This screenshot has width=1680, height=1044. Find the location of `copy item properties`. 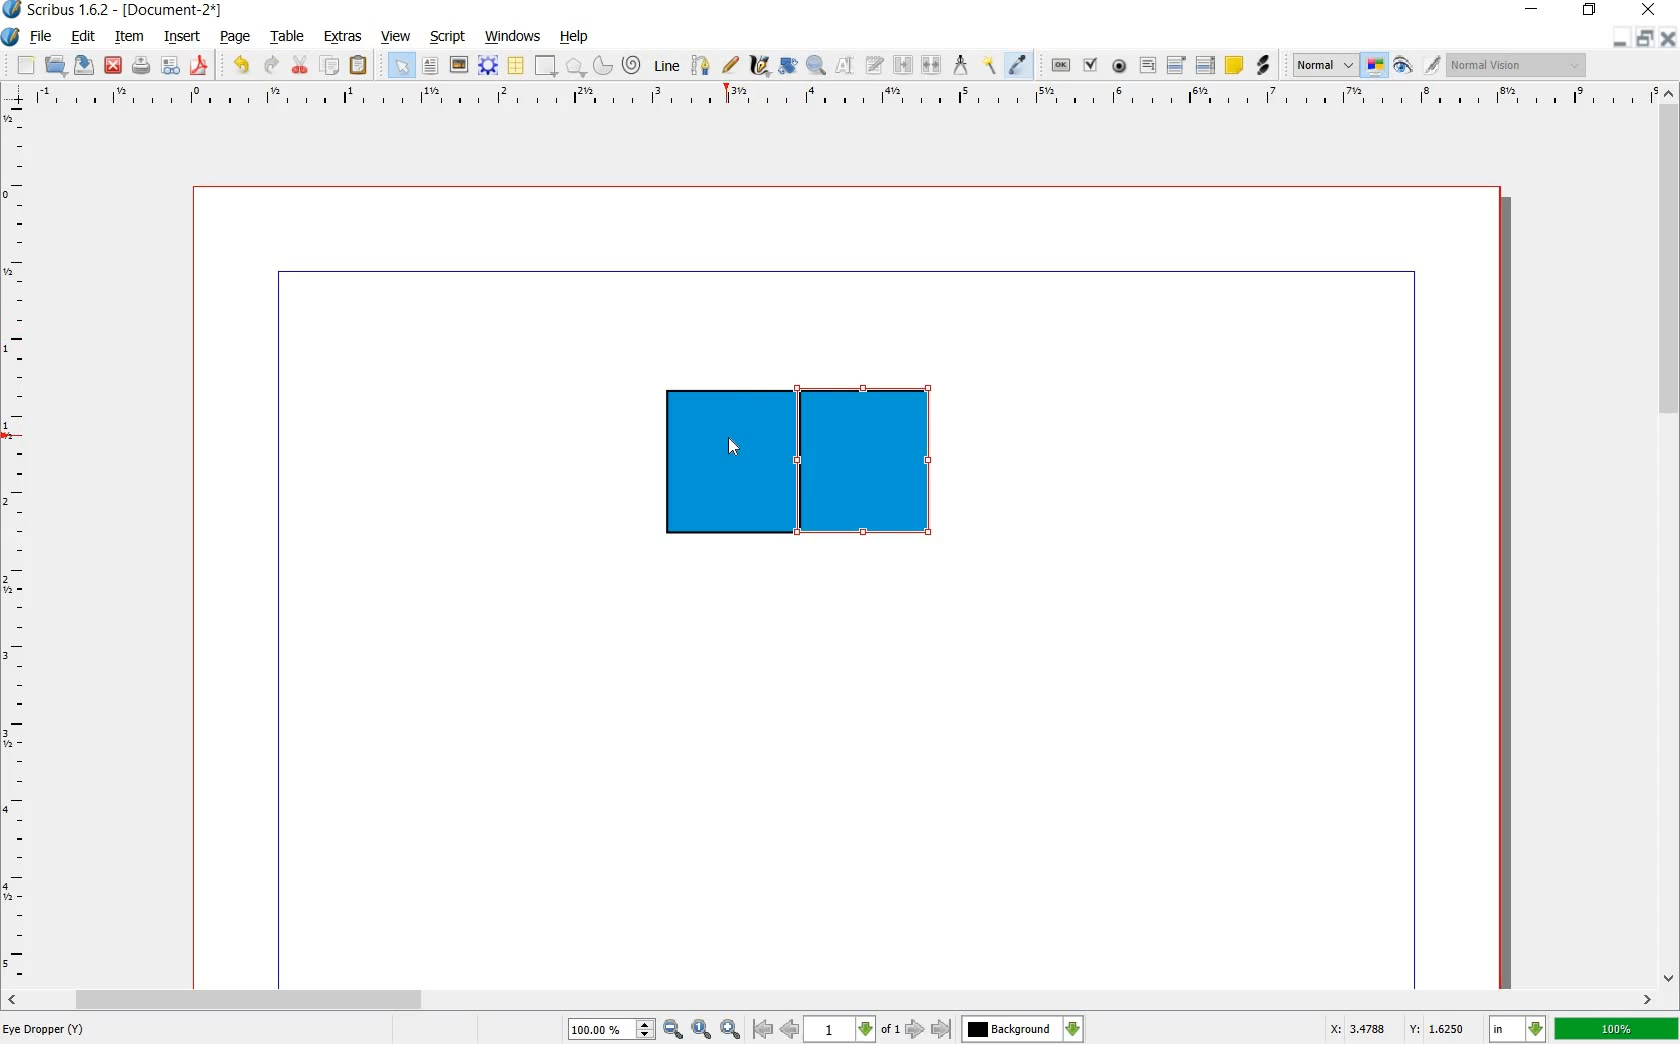

copy item properties is located at coordinates (987, 66).